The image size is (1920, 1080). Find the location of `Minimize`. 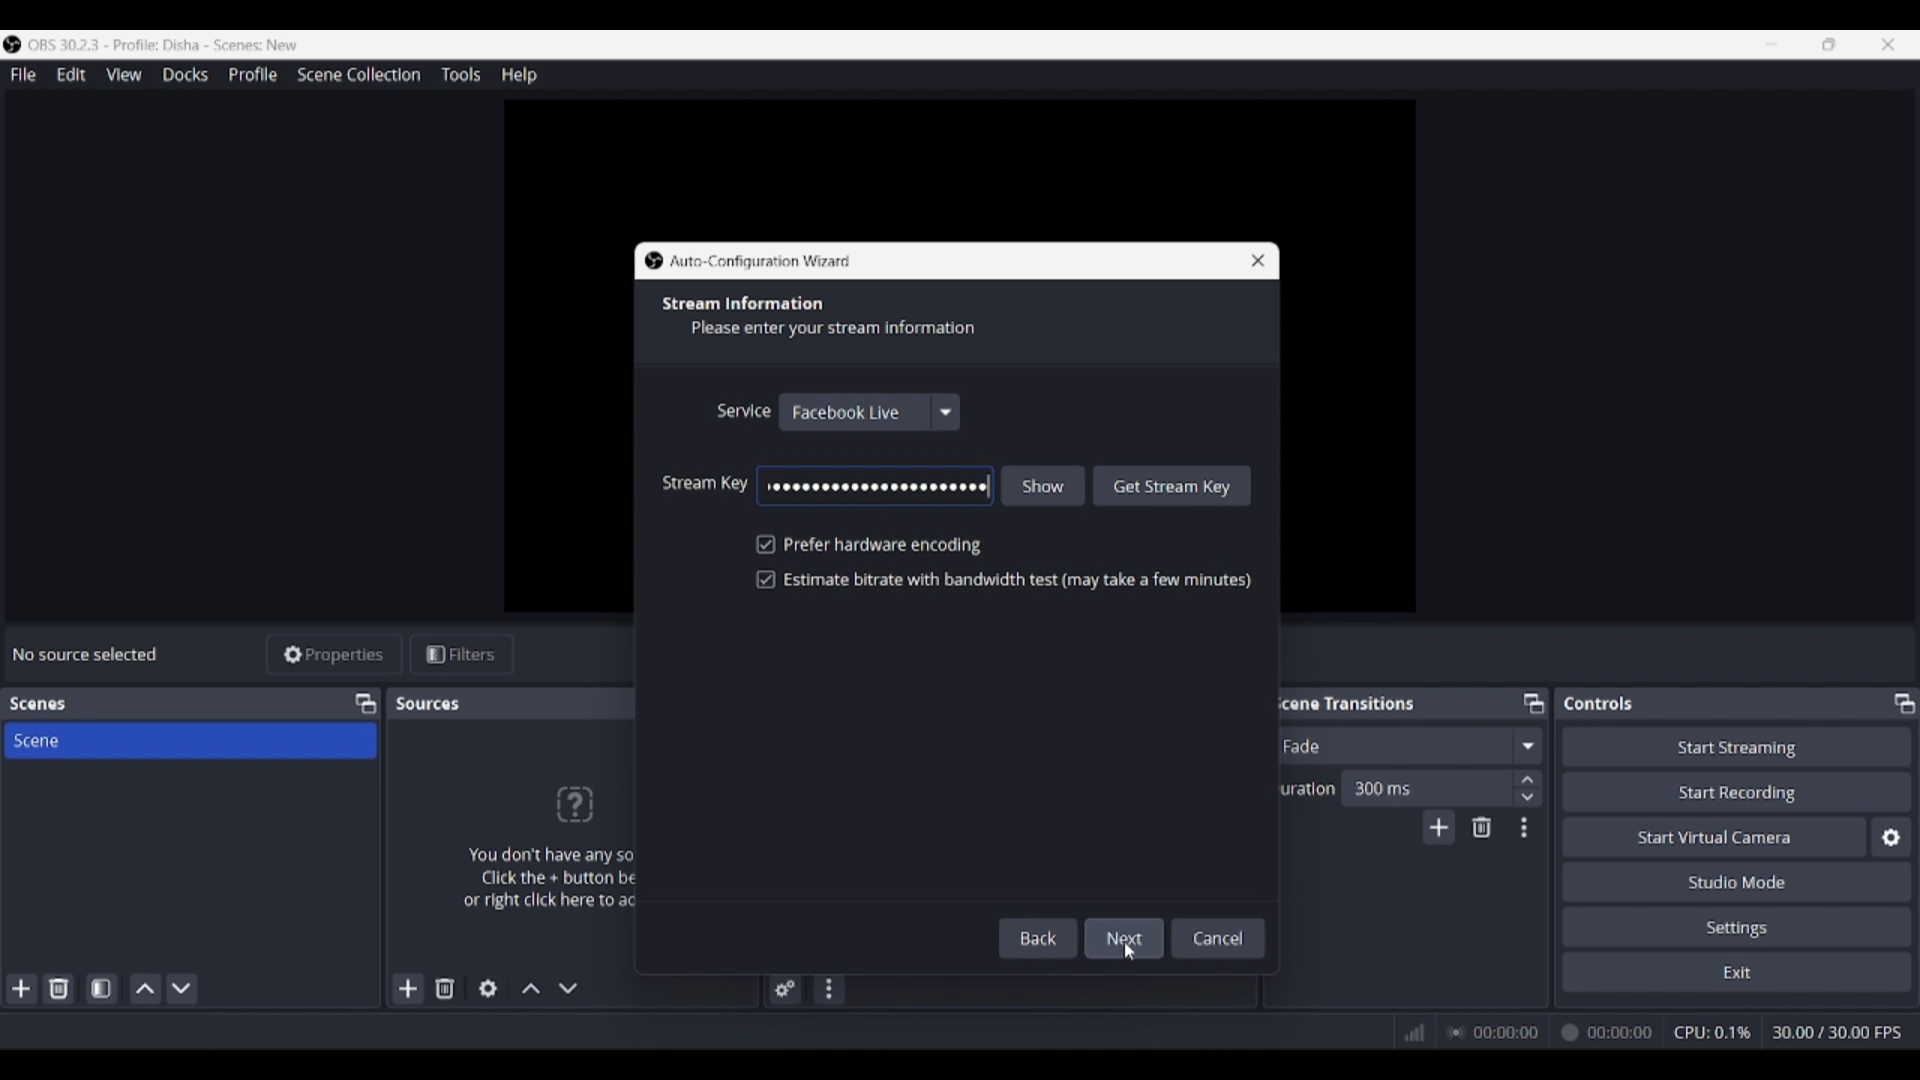

Minimize is located at coordinates (1771, 44).